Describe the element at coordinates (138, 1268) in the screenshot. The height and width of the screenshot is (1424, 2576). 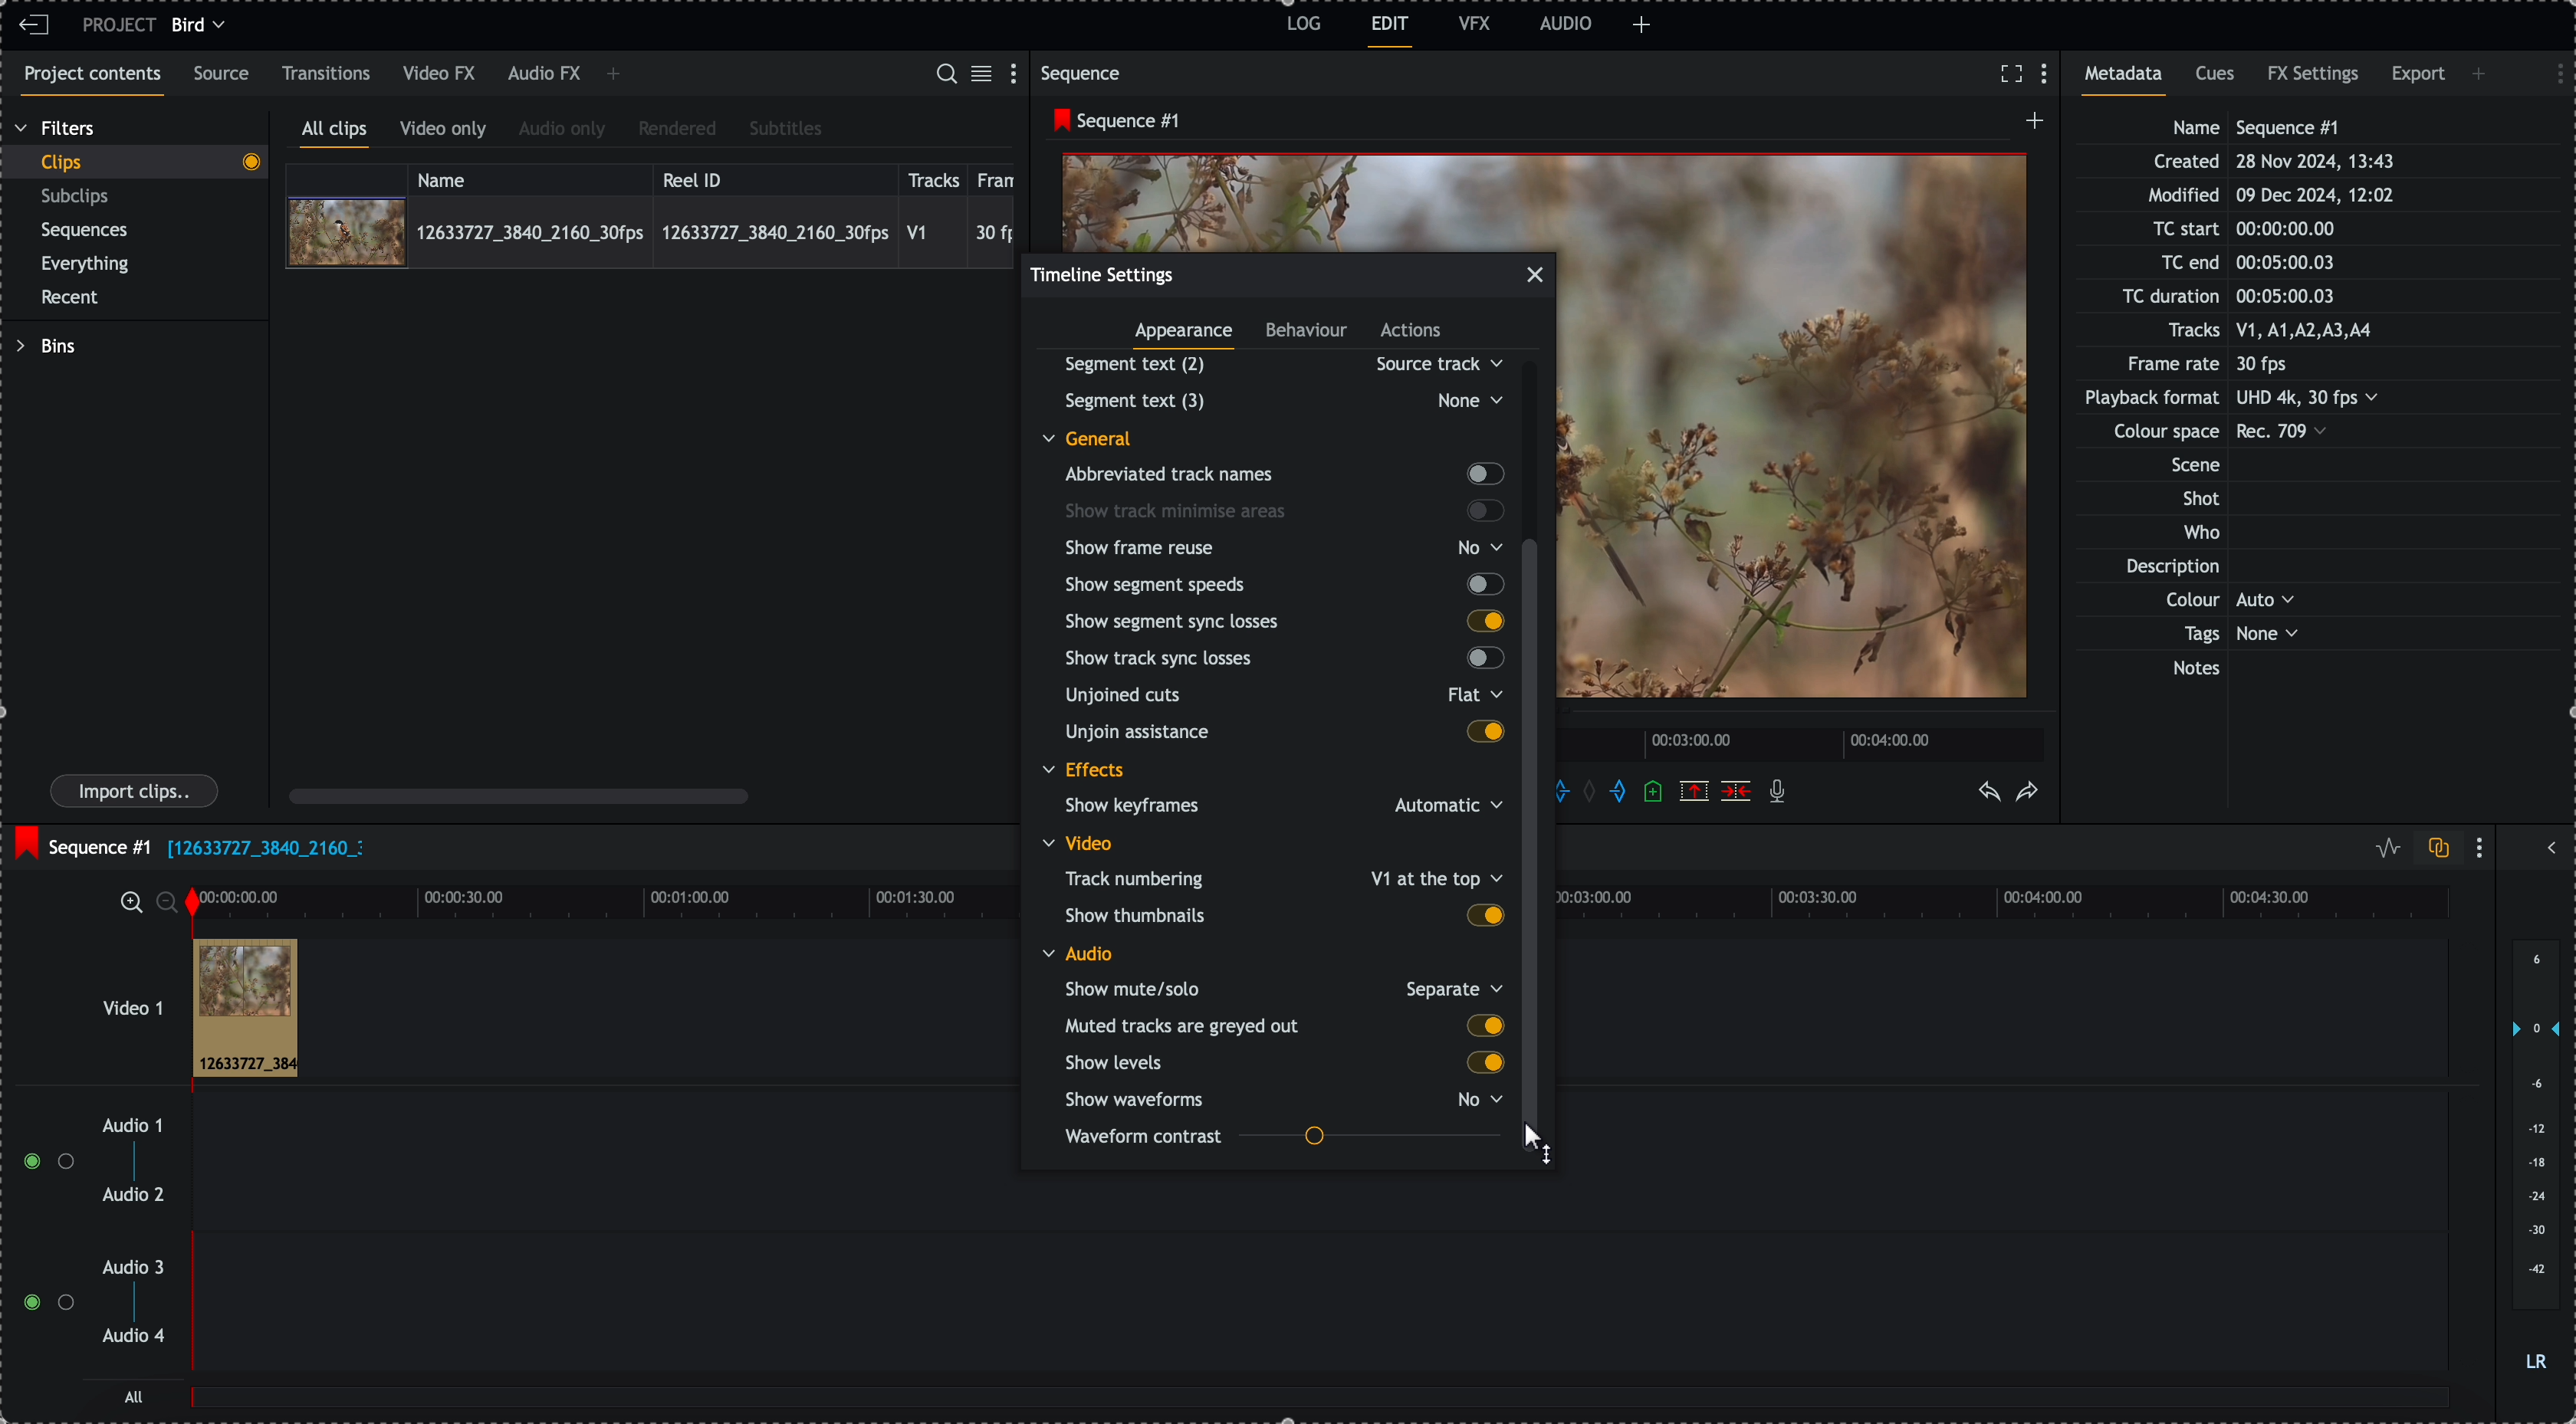
I see `audio 3` at that location.